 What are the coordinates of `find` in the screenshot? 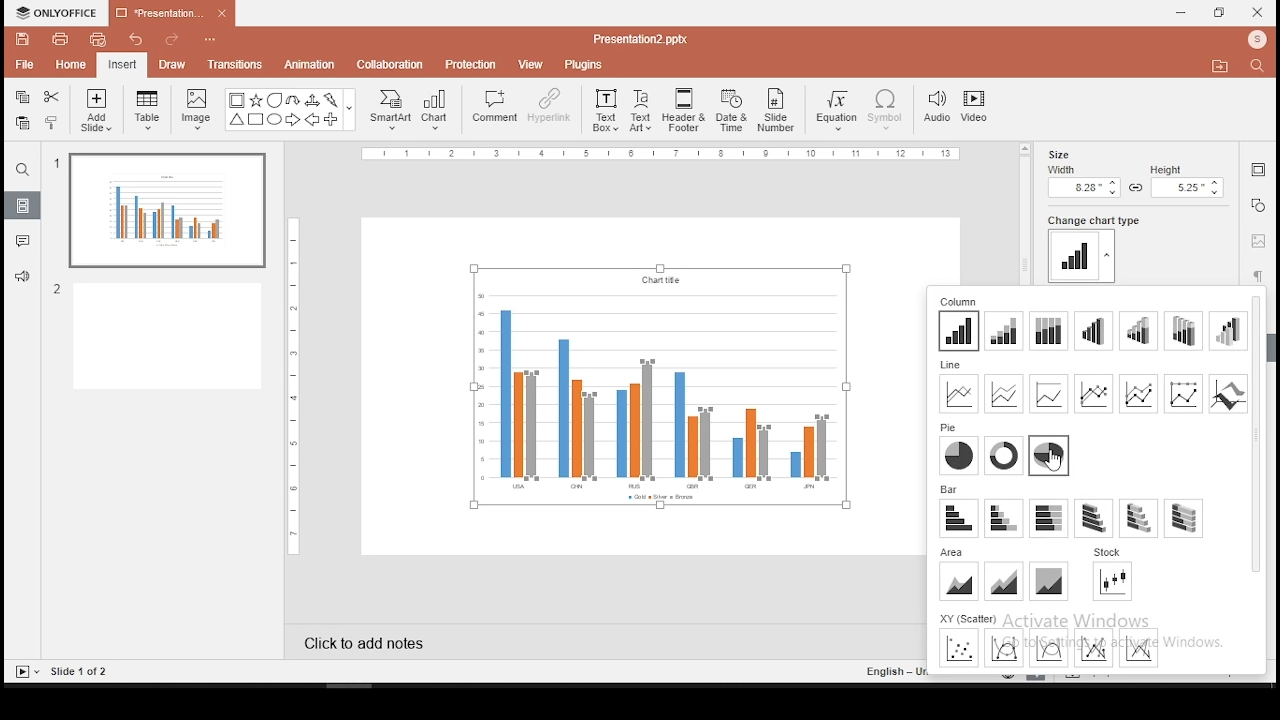 It's located at (23, 169).